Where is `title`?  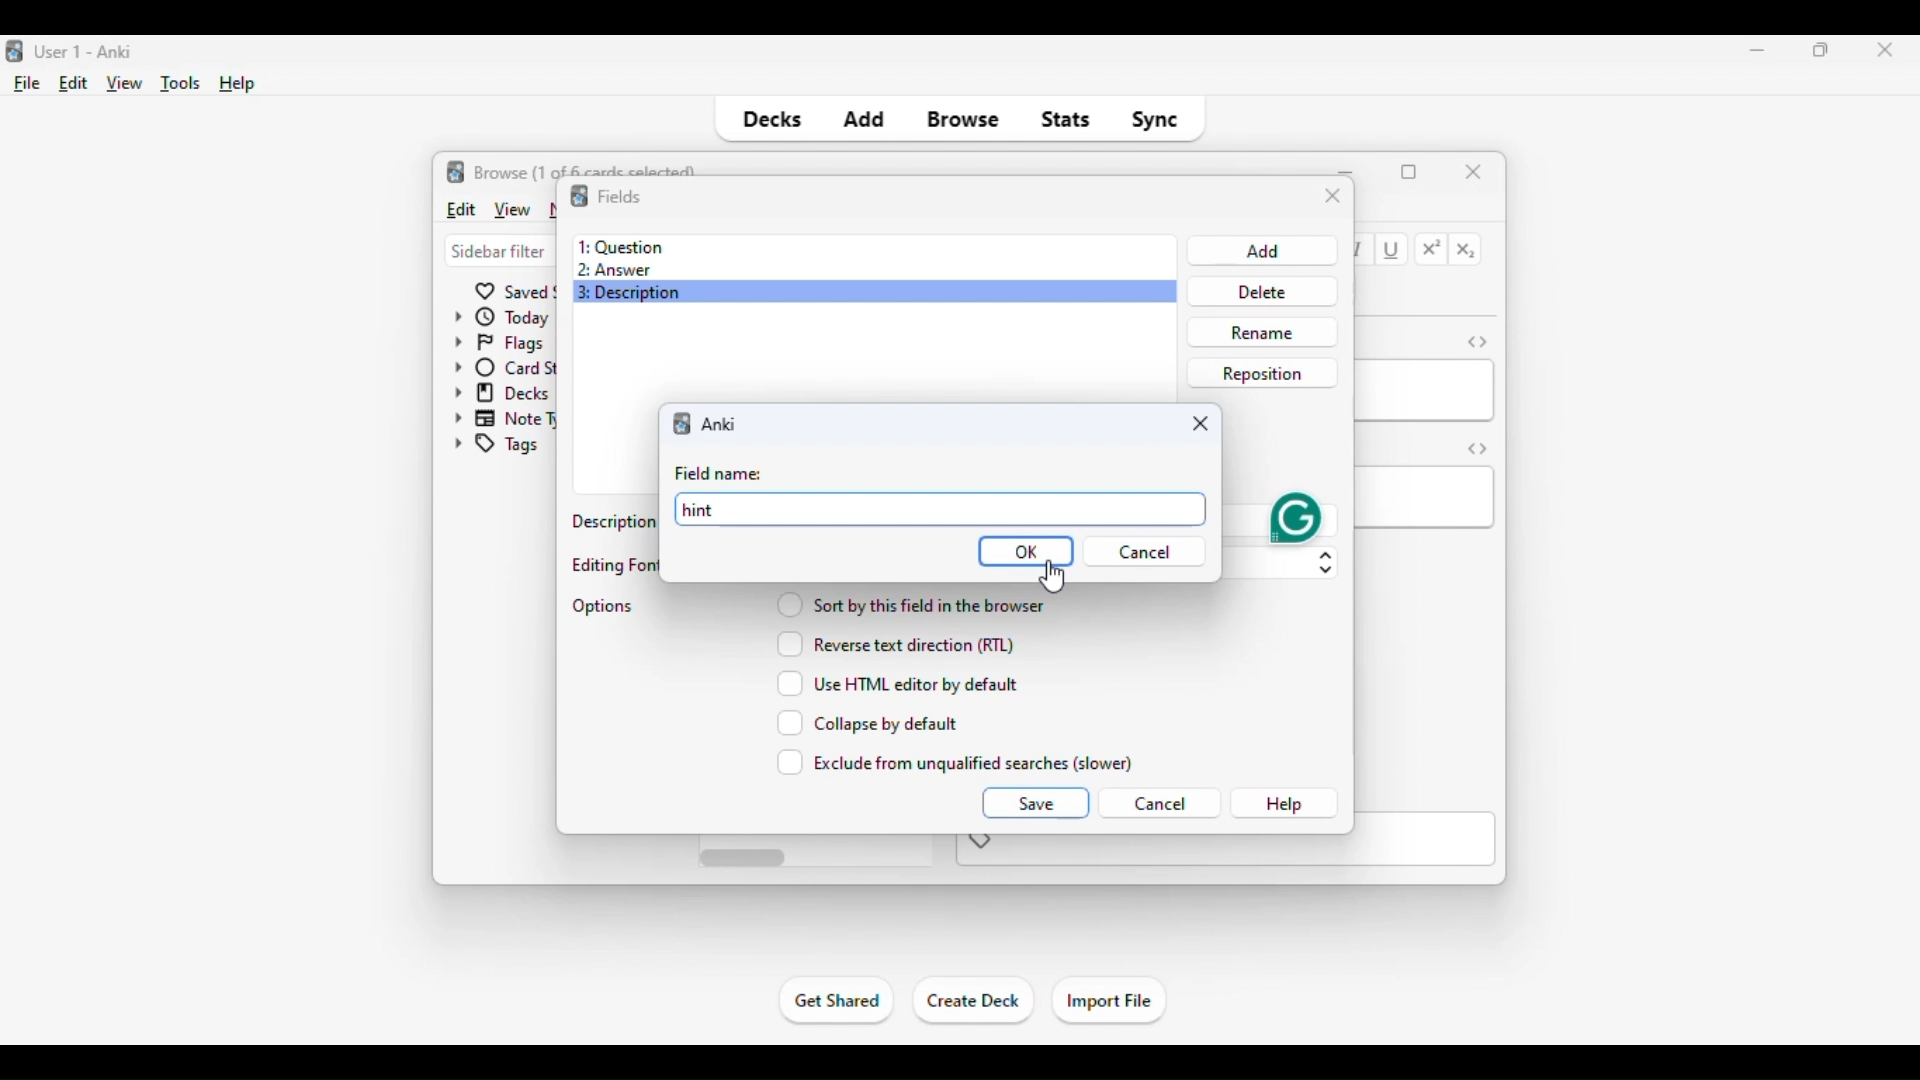 title is located at coordinates (86, 52).